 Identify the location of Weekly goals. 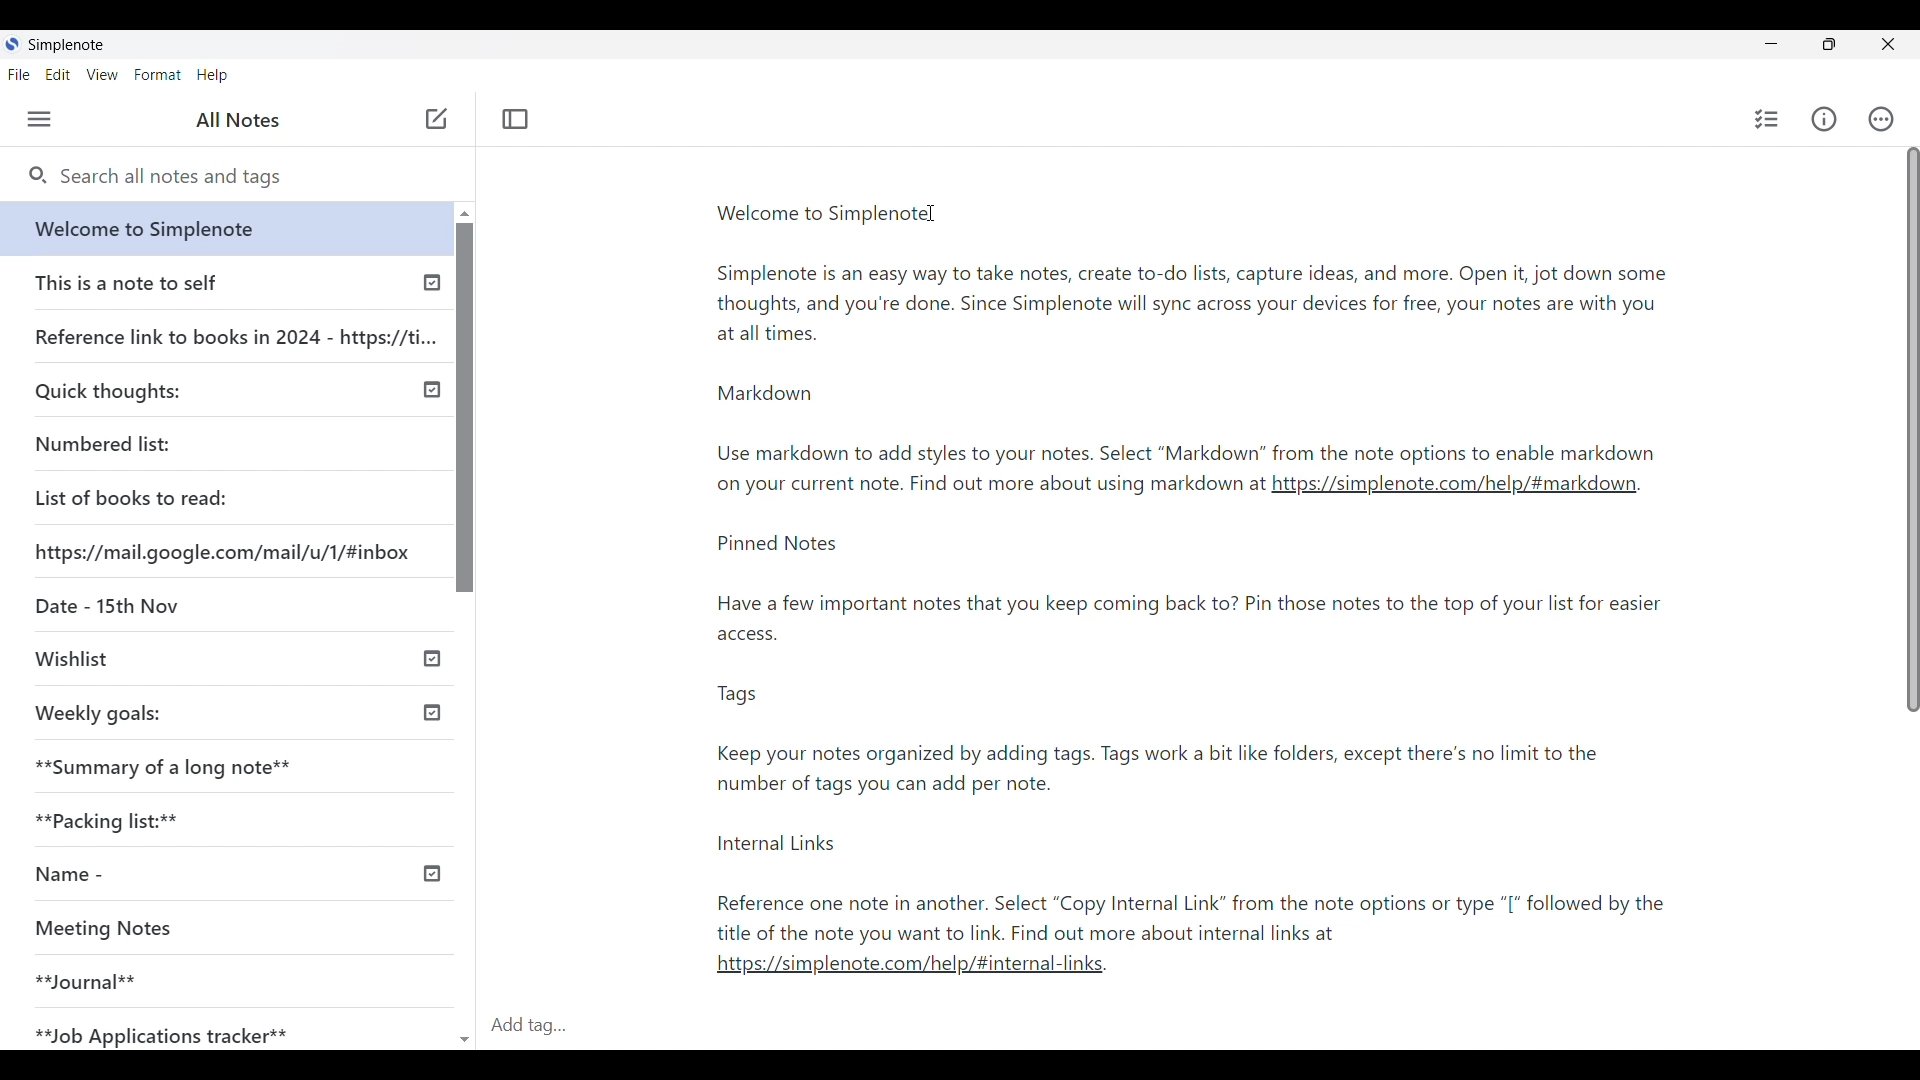
(99, 713).